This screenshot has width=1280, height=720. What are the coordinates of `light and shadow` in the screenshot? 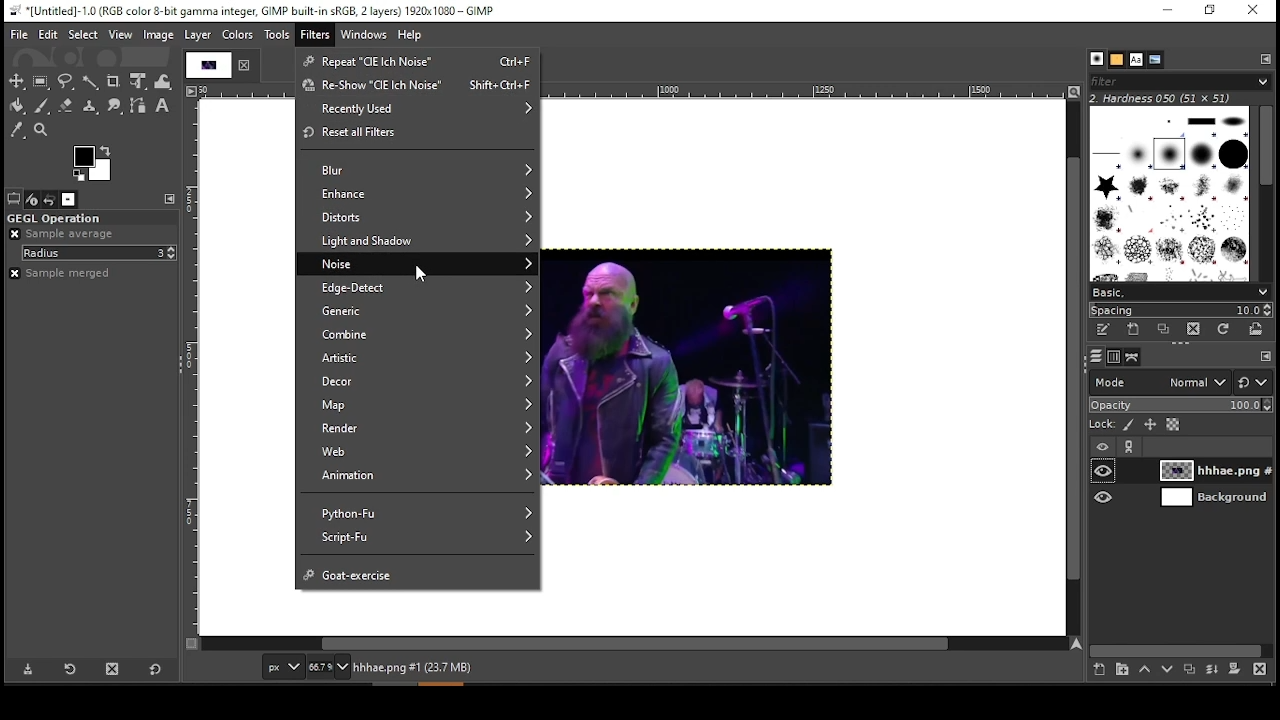 It's located at (419, 241).